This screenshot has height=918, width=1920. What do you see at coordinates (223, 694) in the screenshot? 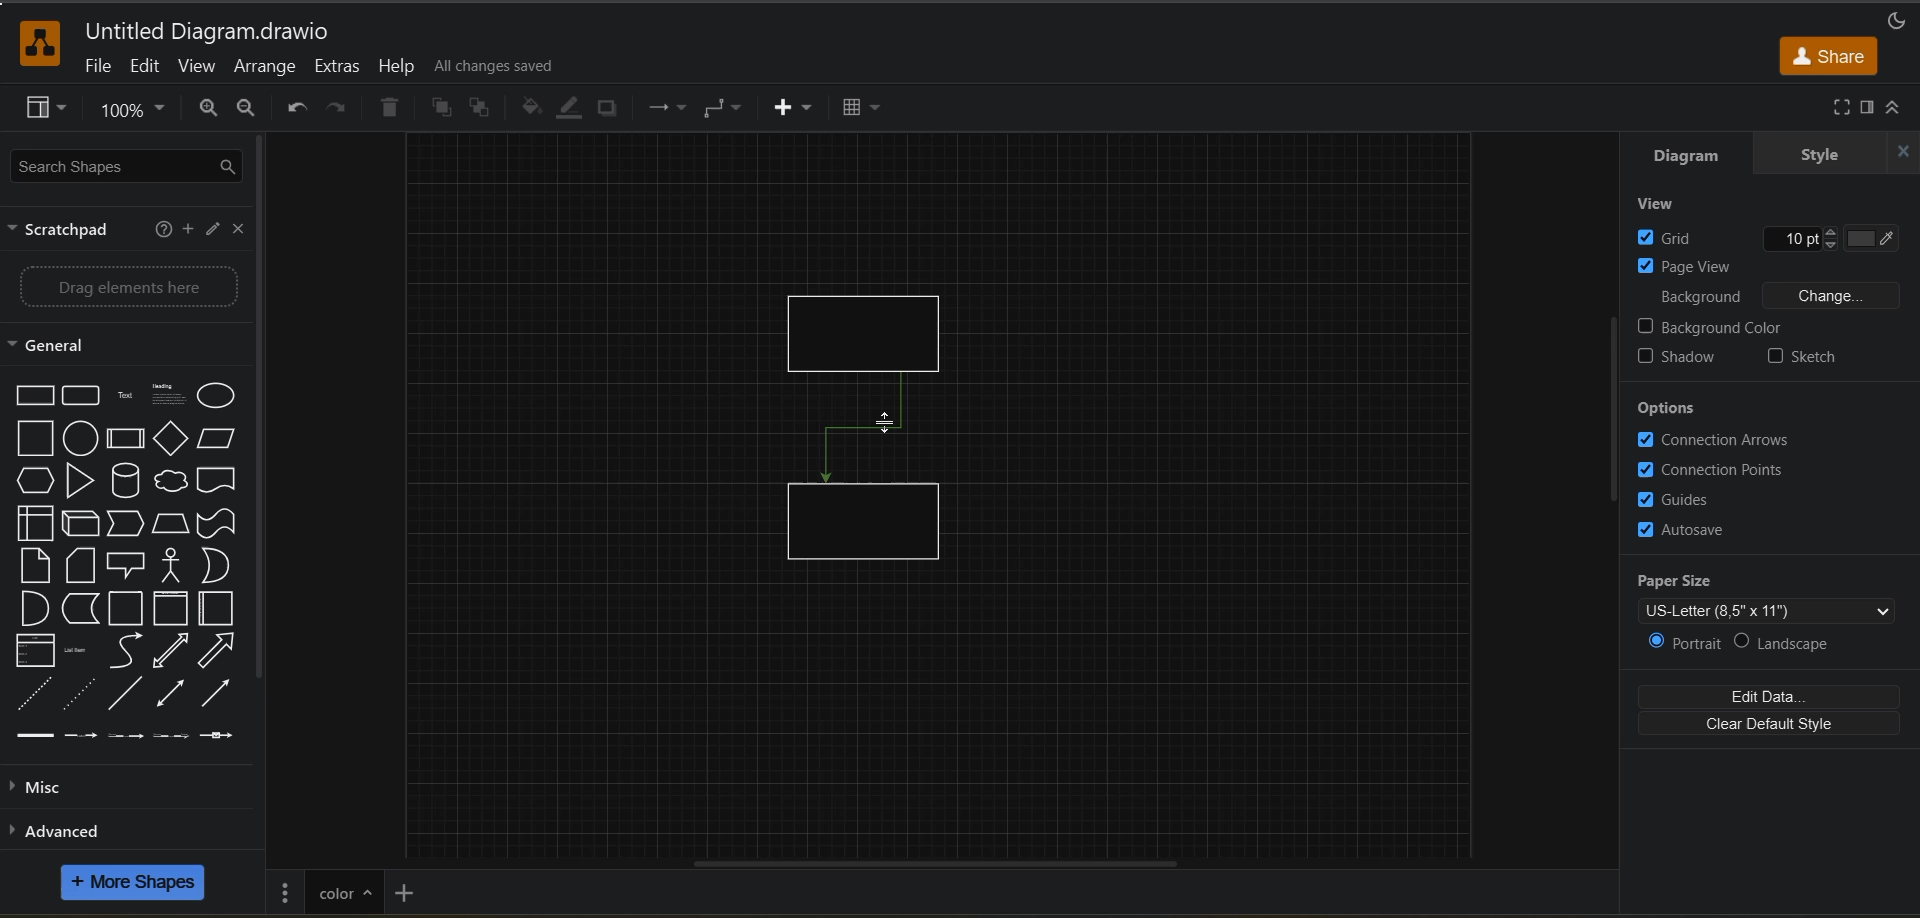
I see `Arrow` at bounding box center [223, 694].